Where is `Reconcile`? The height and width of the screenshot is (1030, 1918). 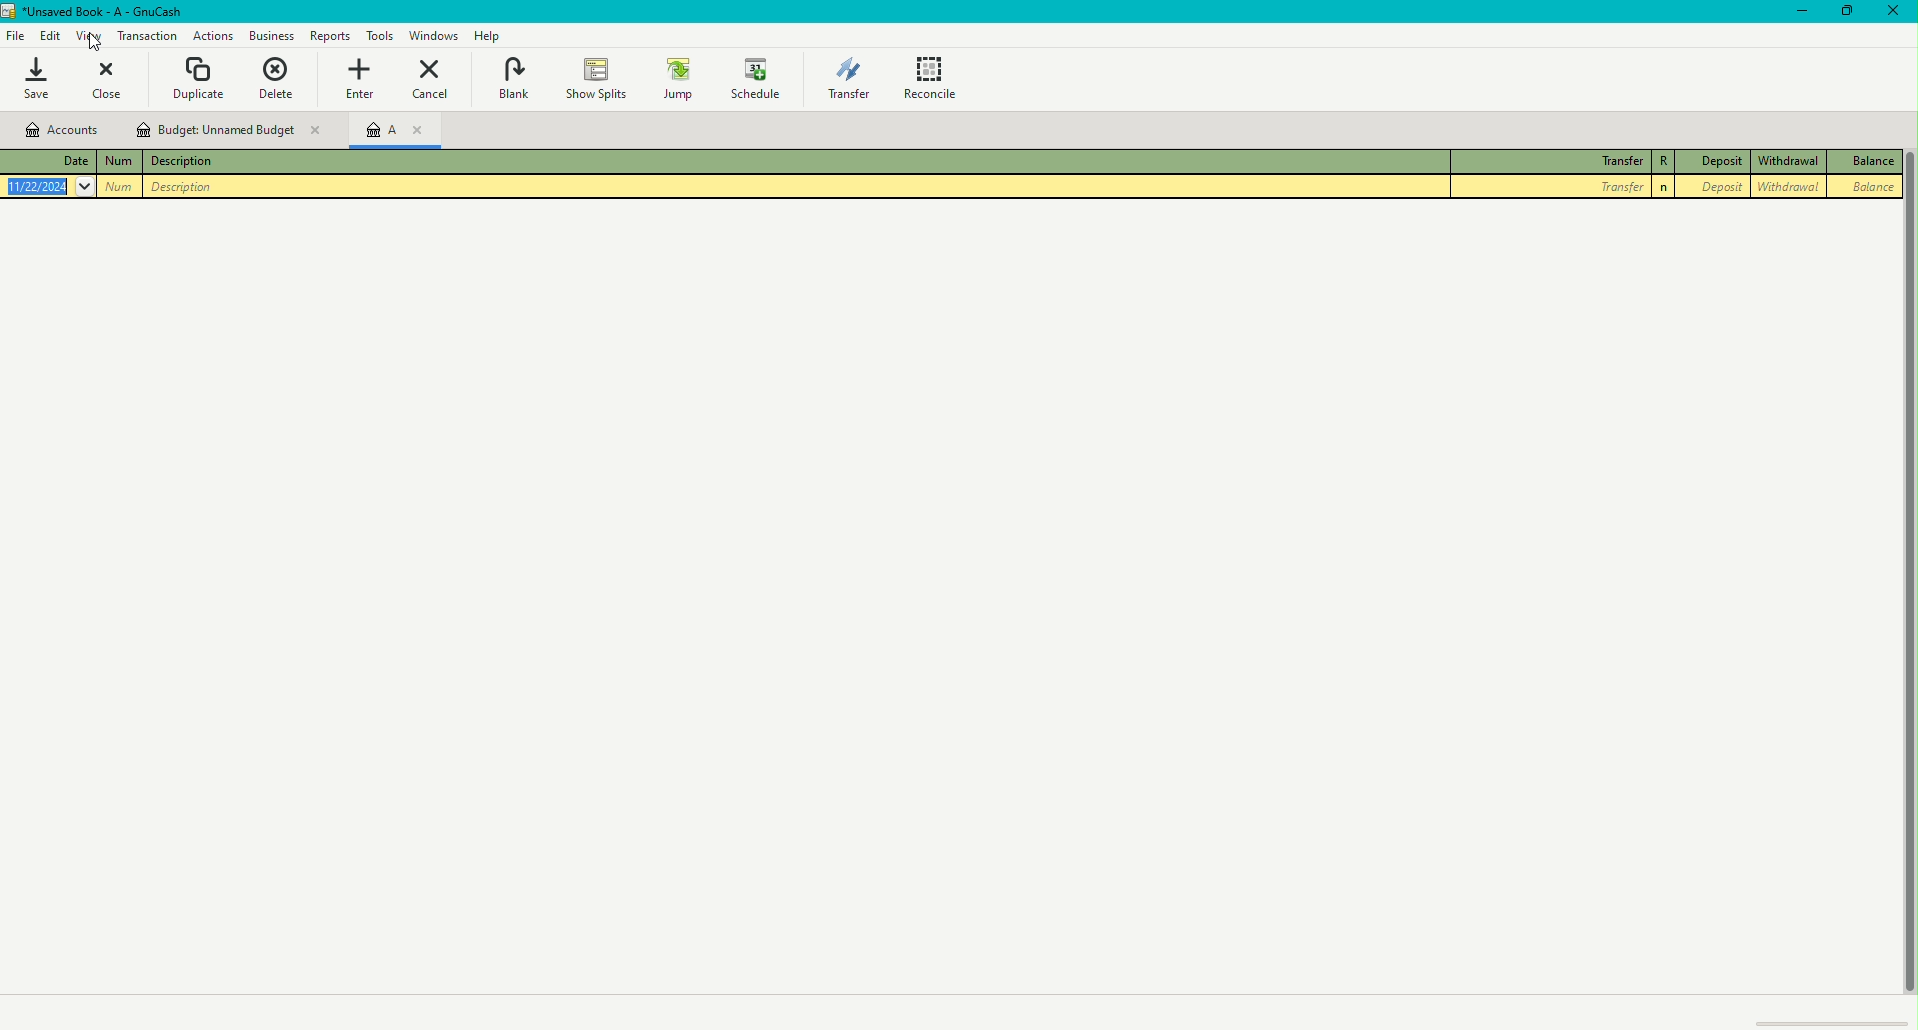 Reconcile is located at coordinates (935, 78).